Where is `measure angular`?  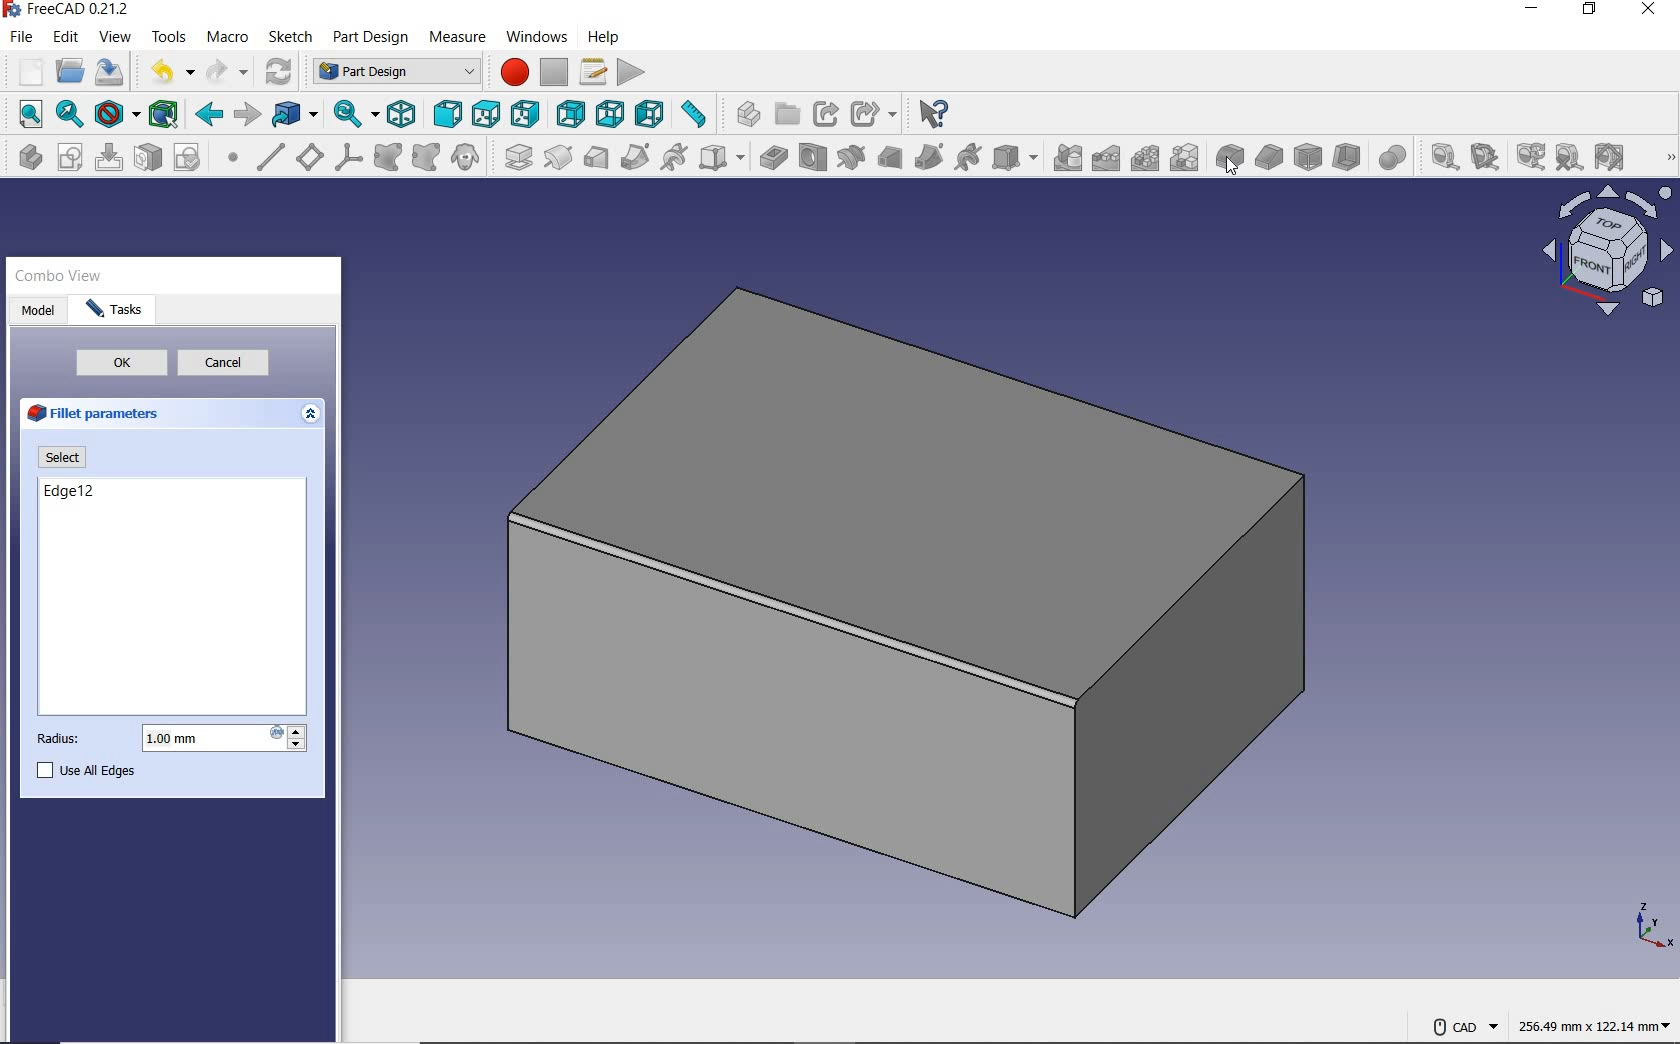
measure angular is located at coordinates (1487, 157).